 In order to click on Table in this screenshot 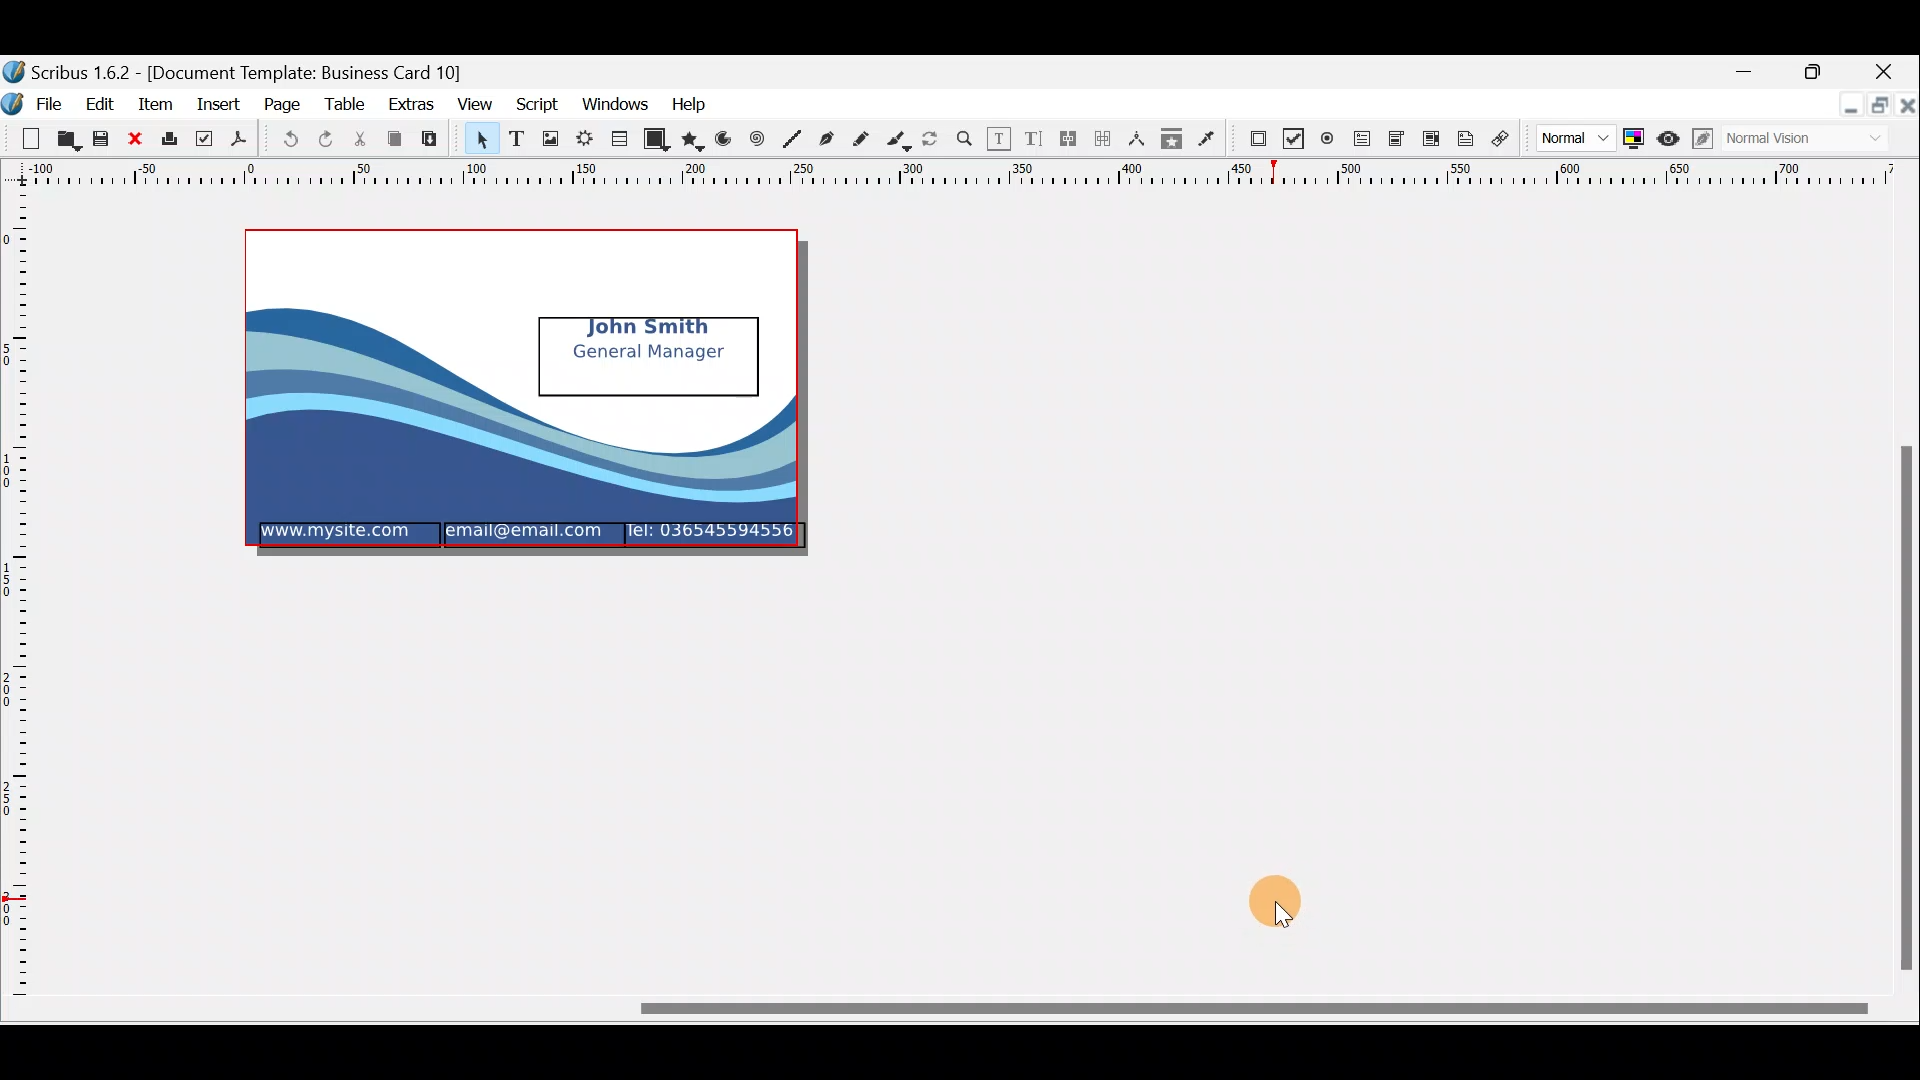, I will do `click(617, 141)`.